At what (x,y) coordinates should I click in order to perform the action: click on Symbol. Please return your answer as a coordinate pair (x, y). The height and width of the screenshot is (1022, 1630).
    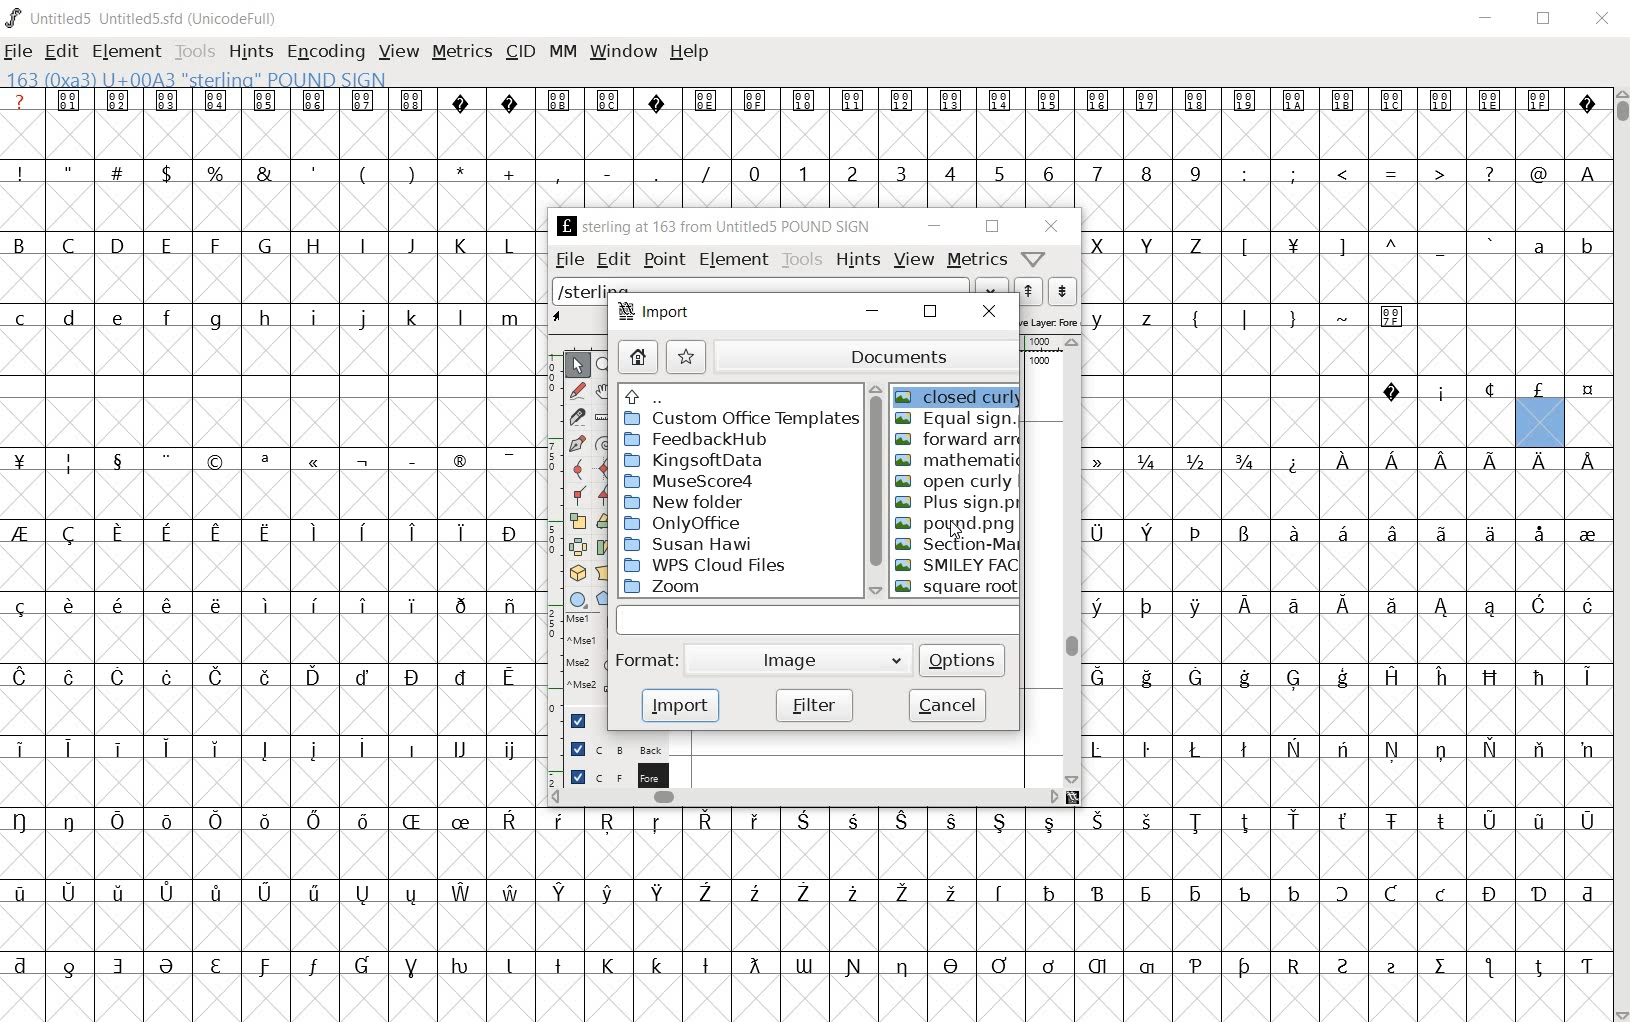
    Looking at the image, I should click on (1104, 750).